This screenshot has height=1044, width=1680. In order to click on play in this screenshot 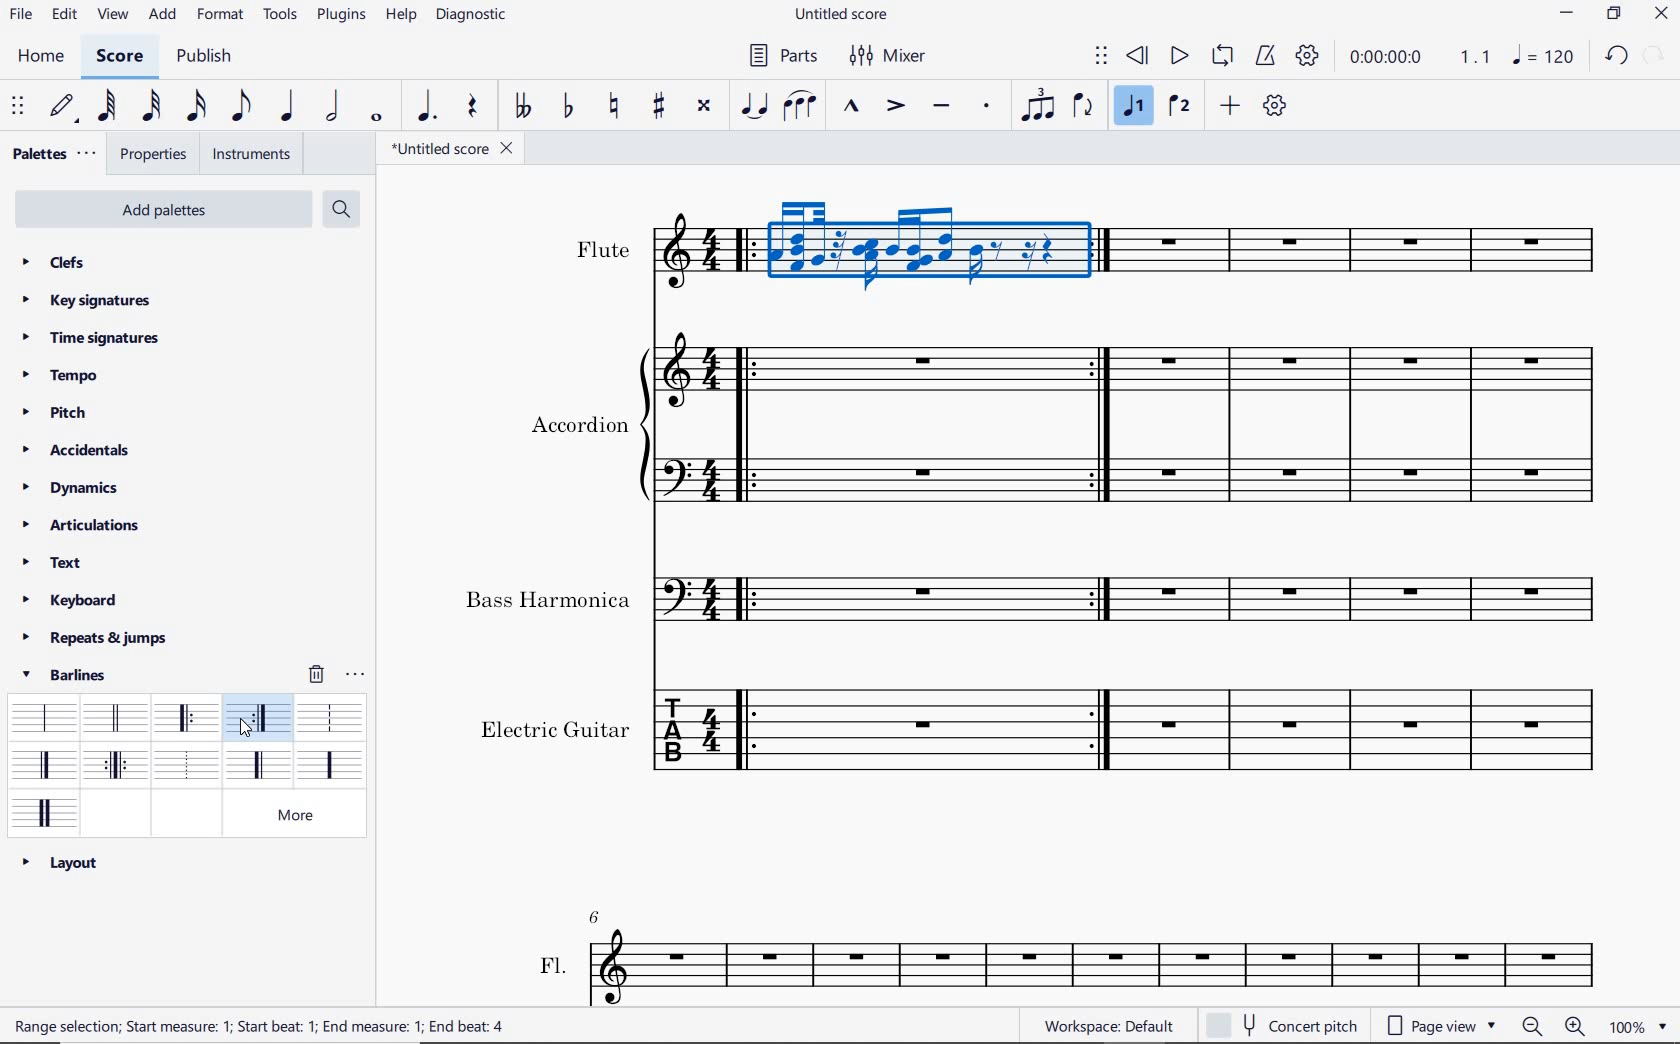, I will do `click(1178, 57)`.